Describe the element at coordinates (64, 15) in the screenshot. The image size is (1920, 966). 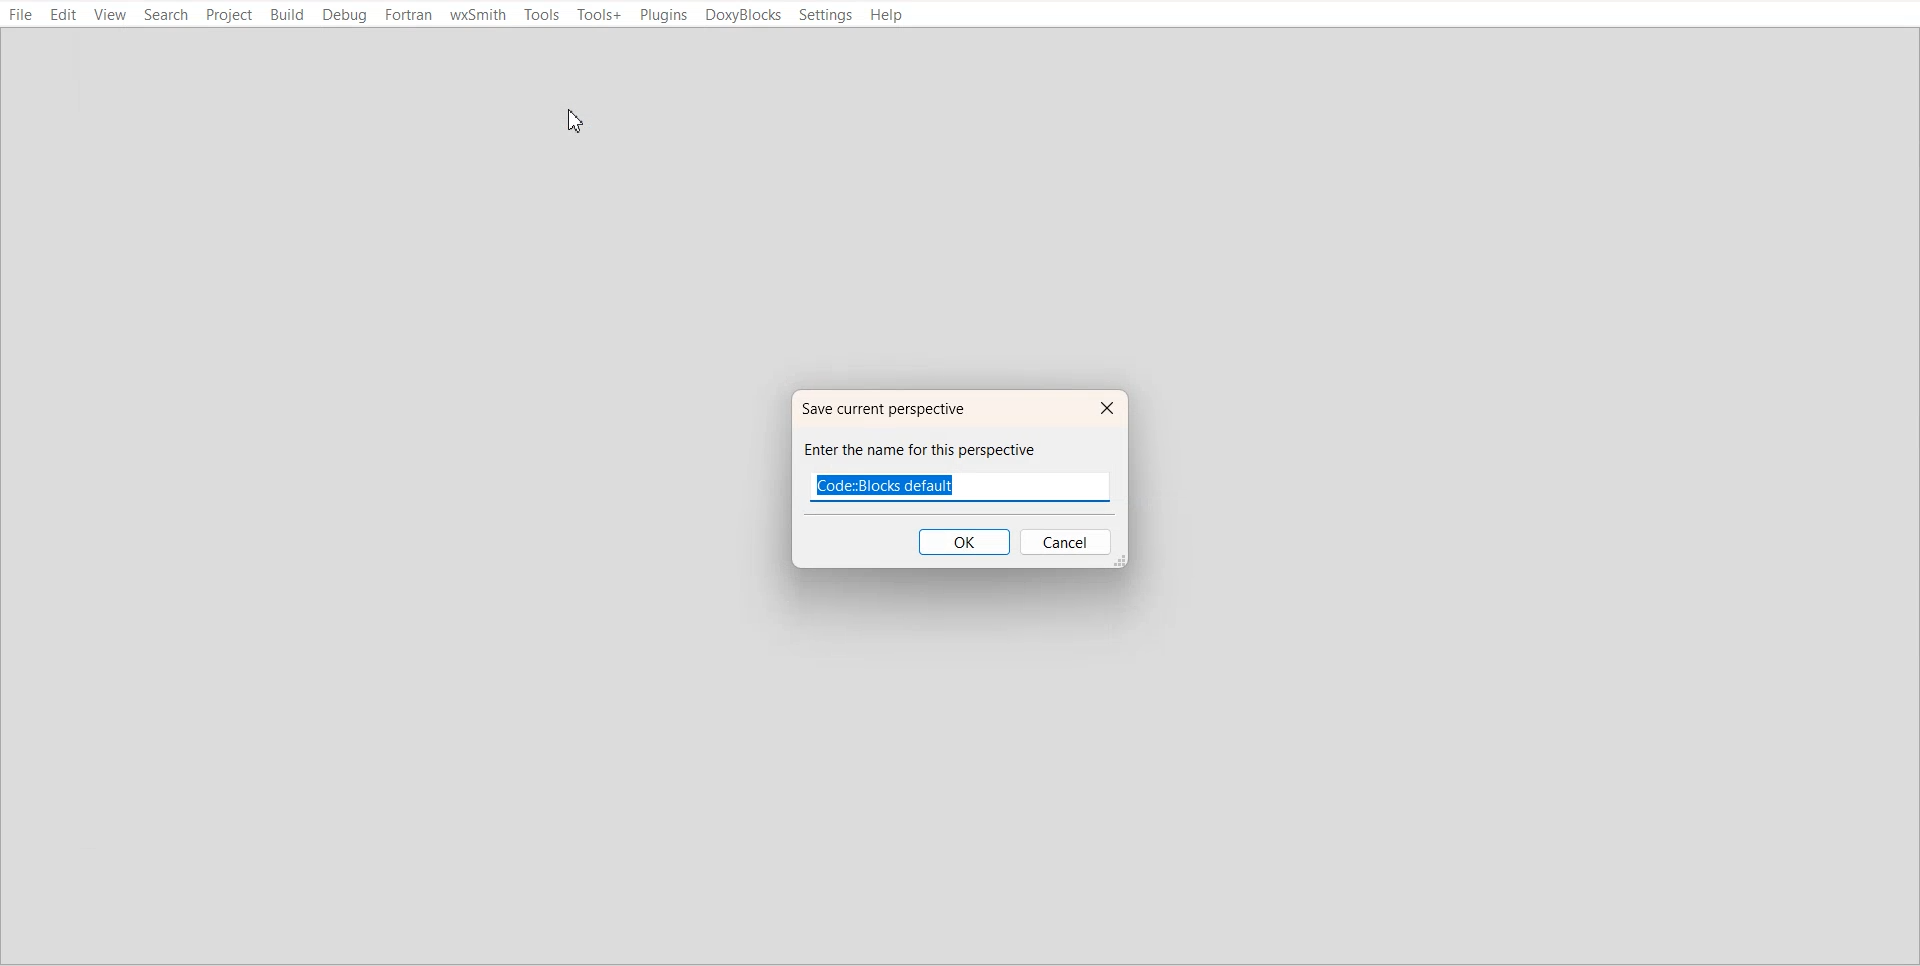
I see `Edit` at that location.